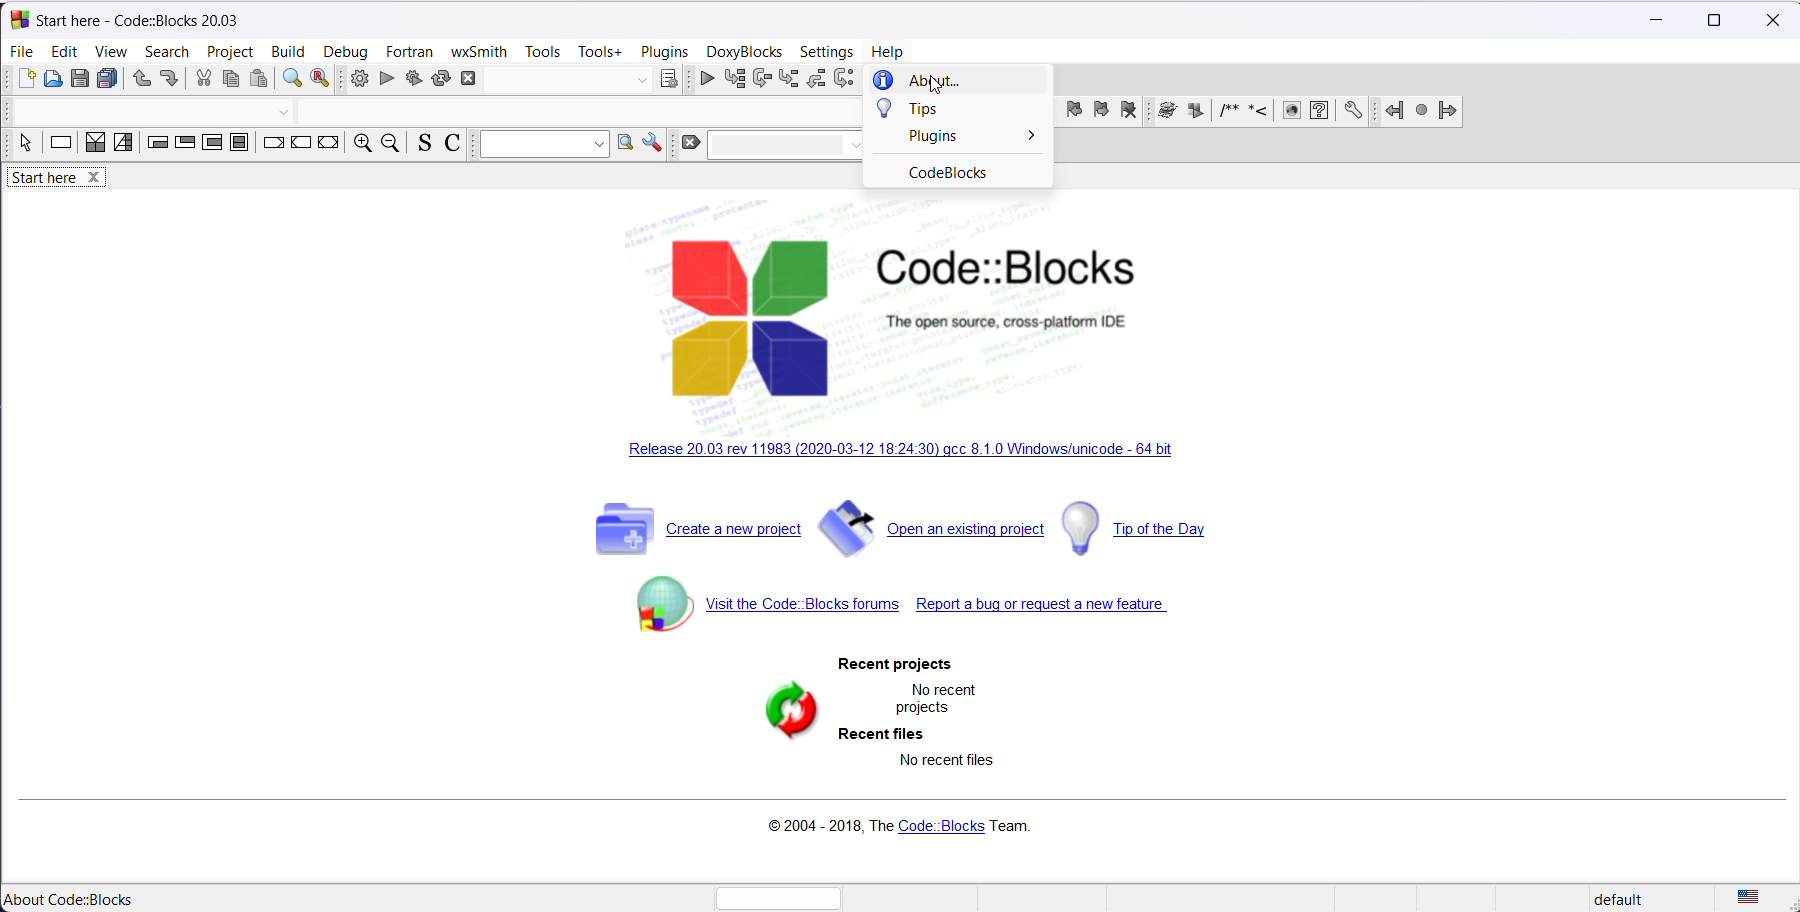 This screenshot has width=1800, height=912. What do you see at coordinates (347, 51) in the screenshot?
I see `debug` at bounding box center [347, 51].